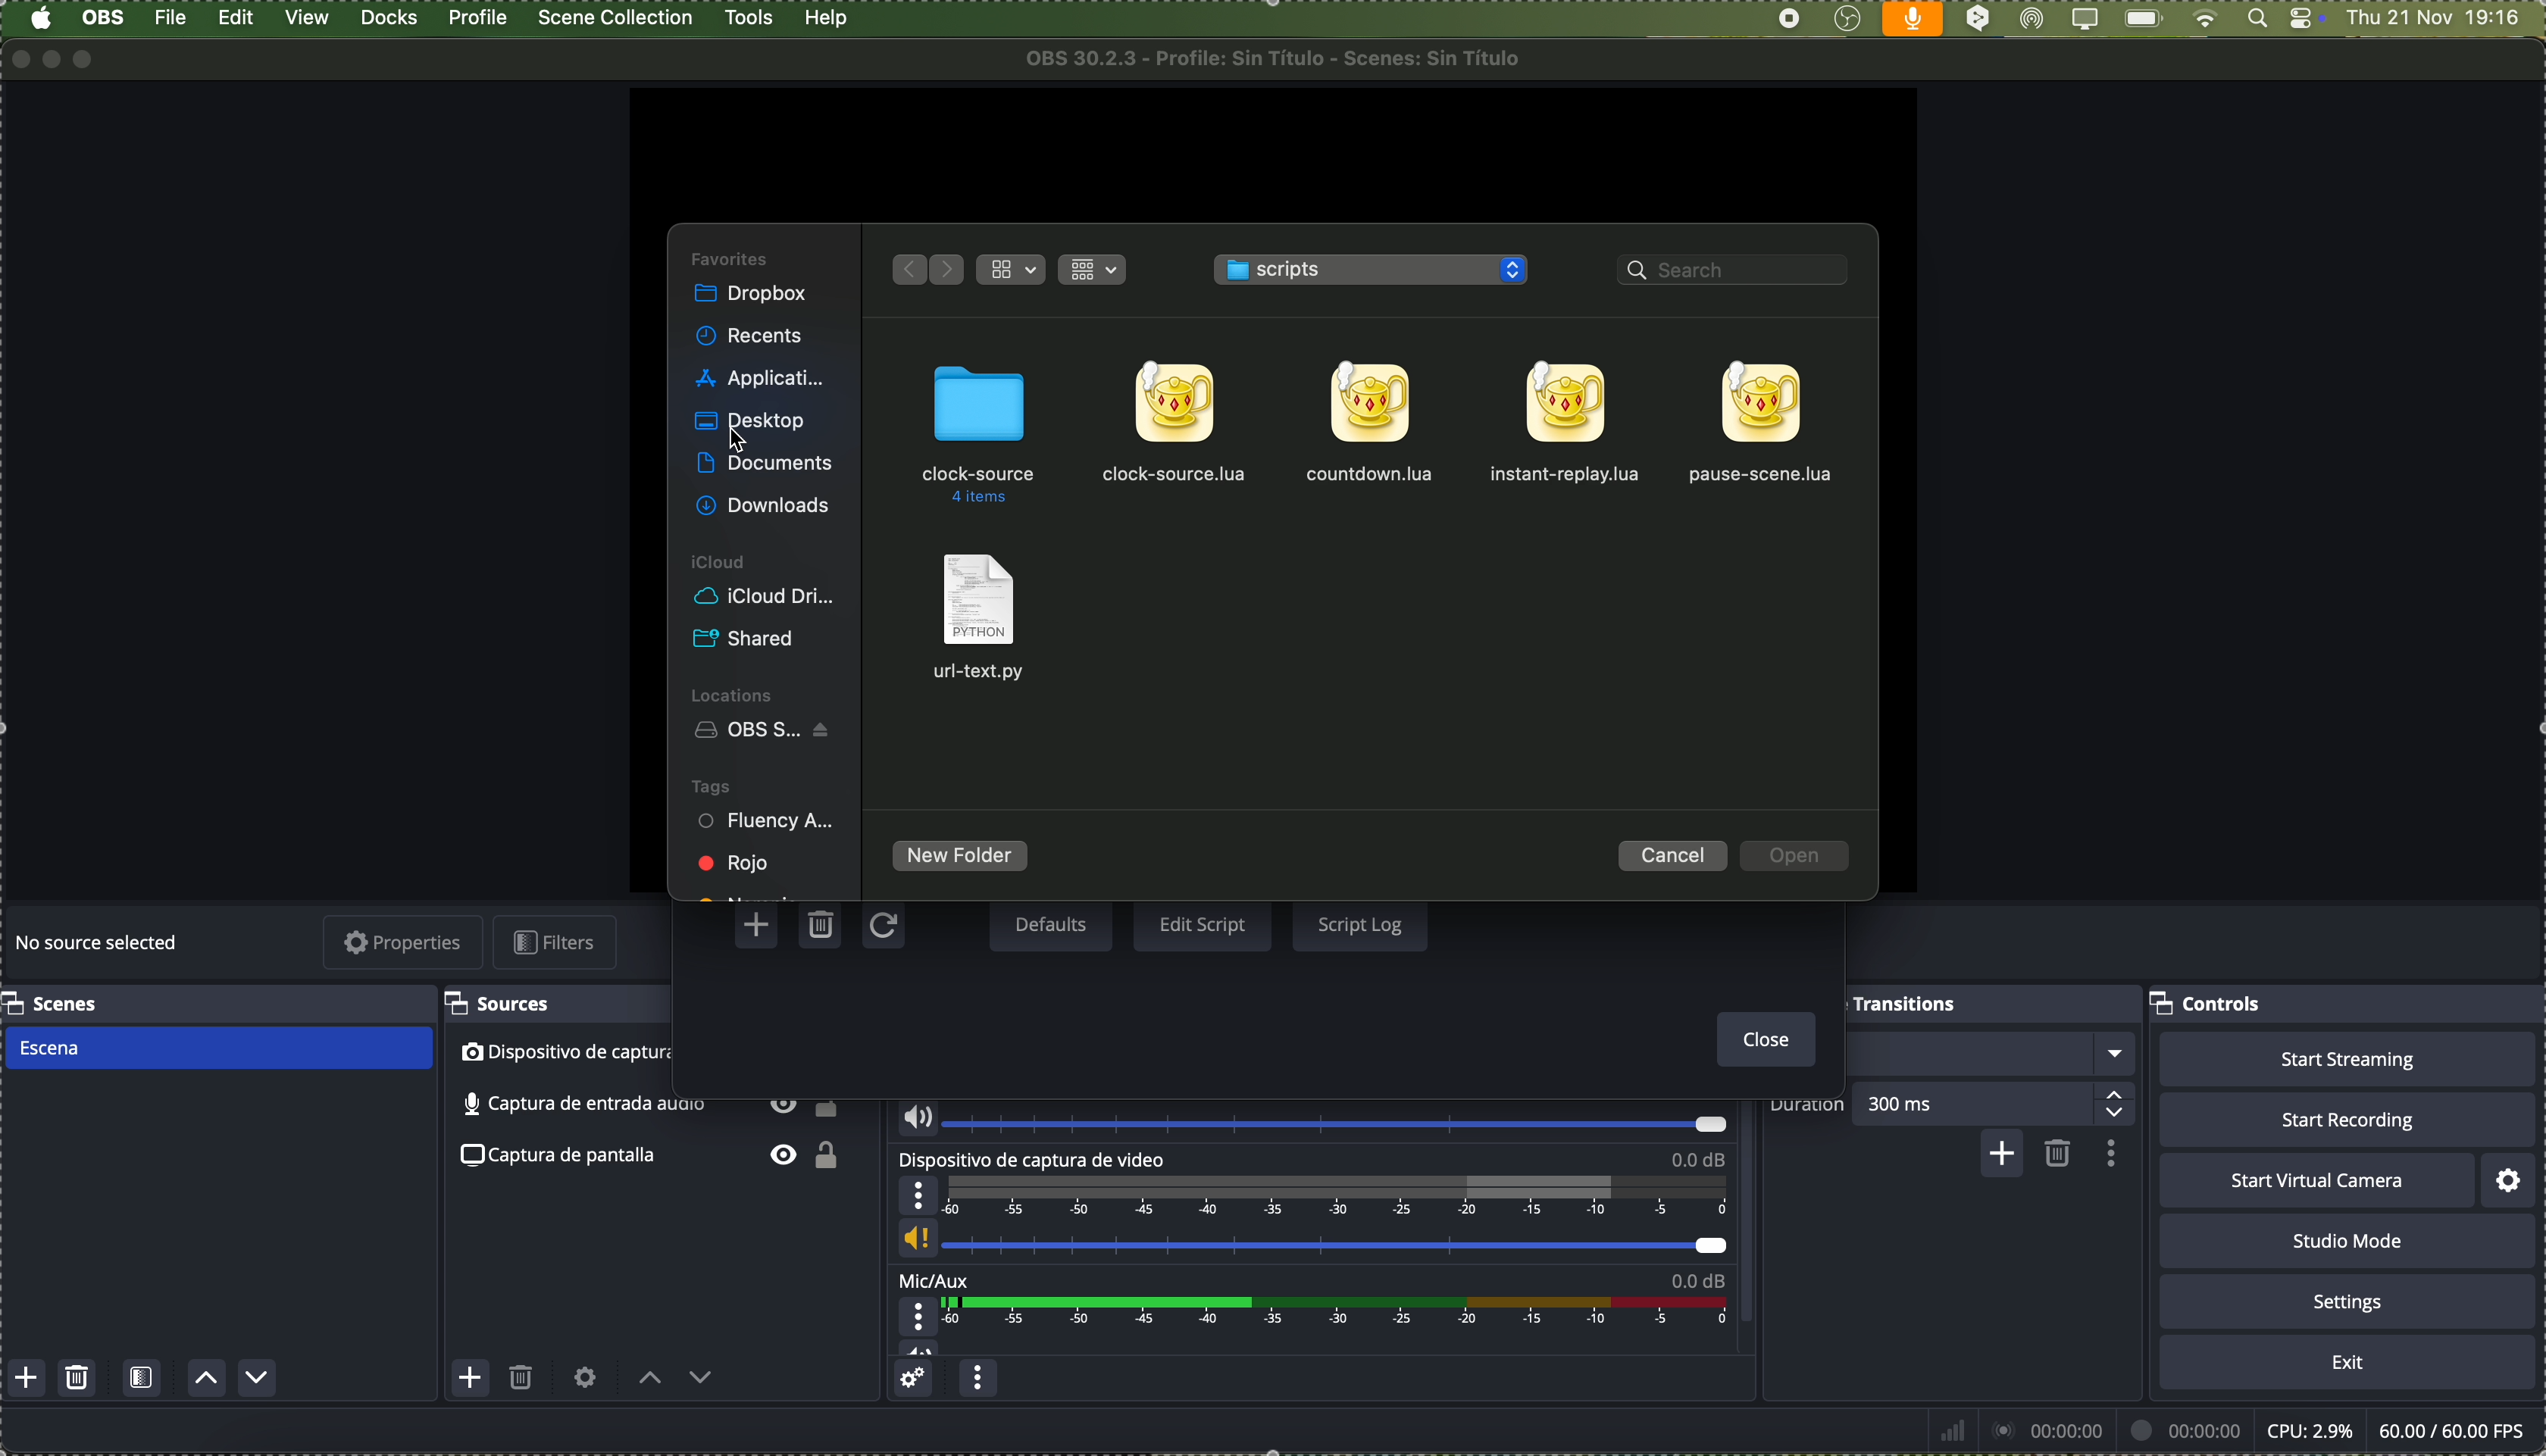 This screenshot has height=1456, width=2546. What do you see at coordinates (617, 18) in the screenshot?
I see `scene collection` at bounding box center [617, 18].